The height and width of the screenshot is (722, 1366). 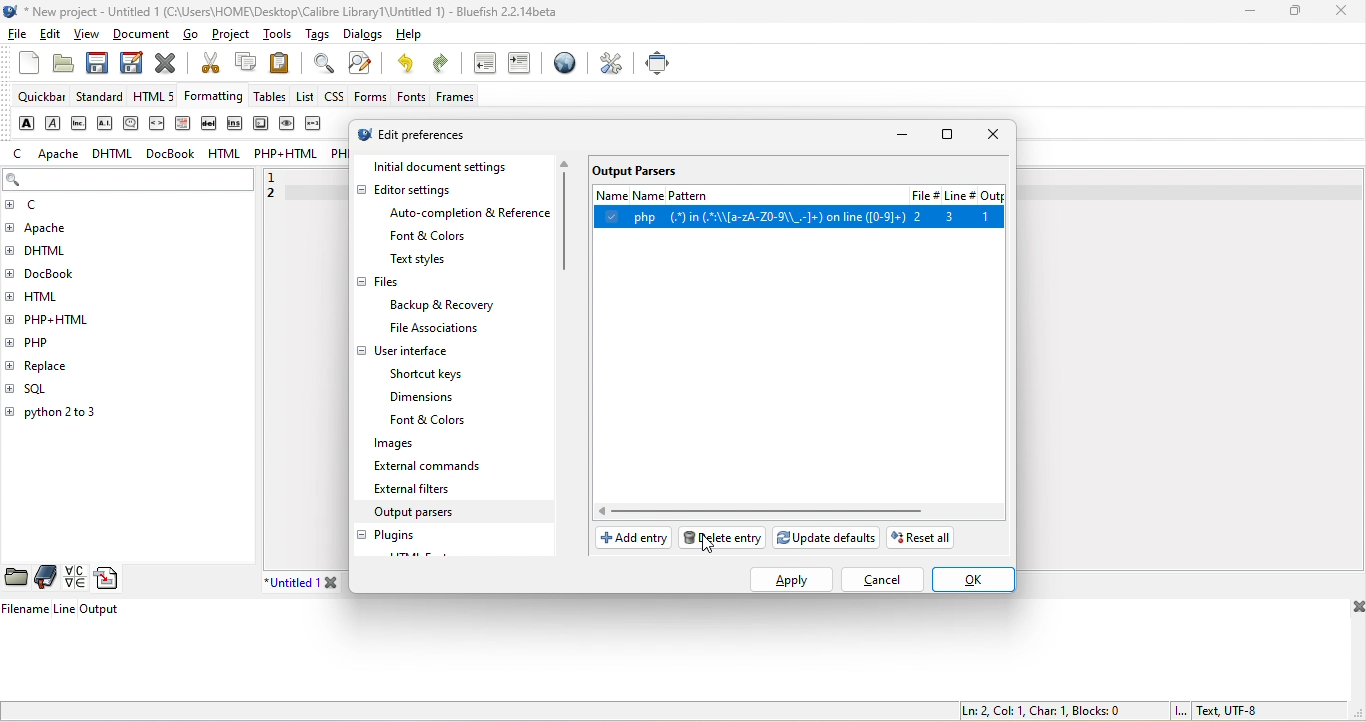 I want to click on browser, so click(x=562, y=67).